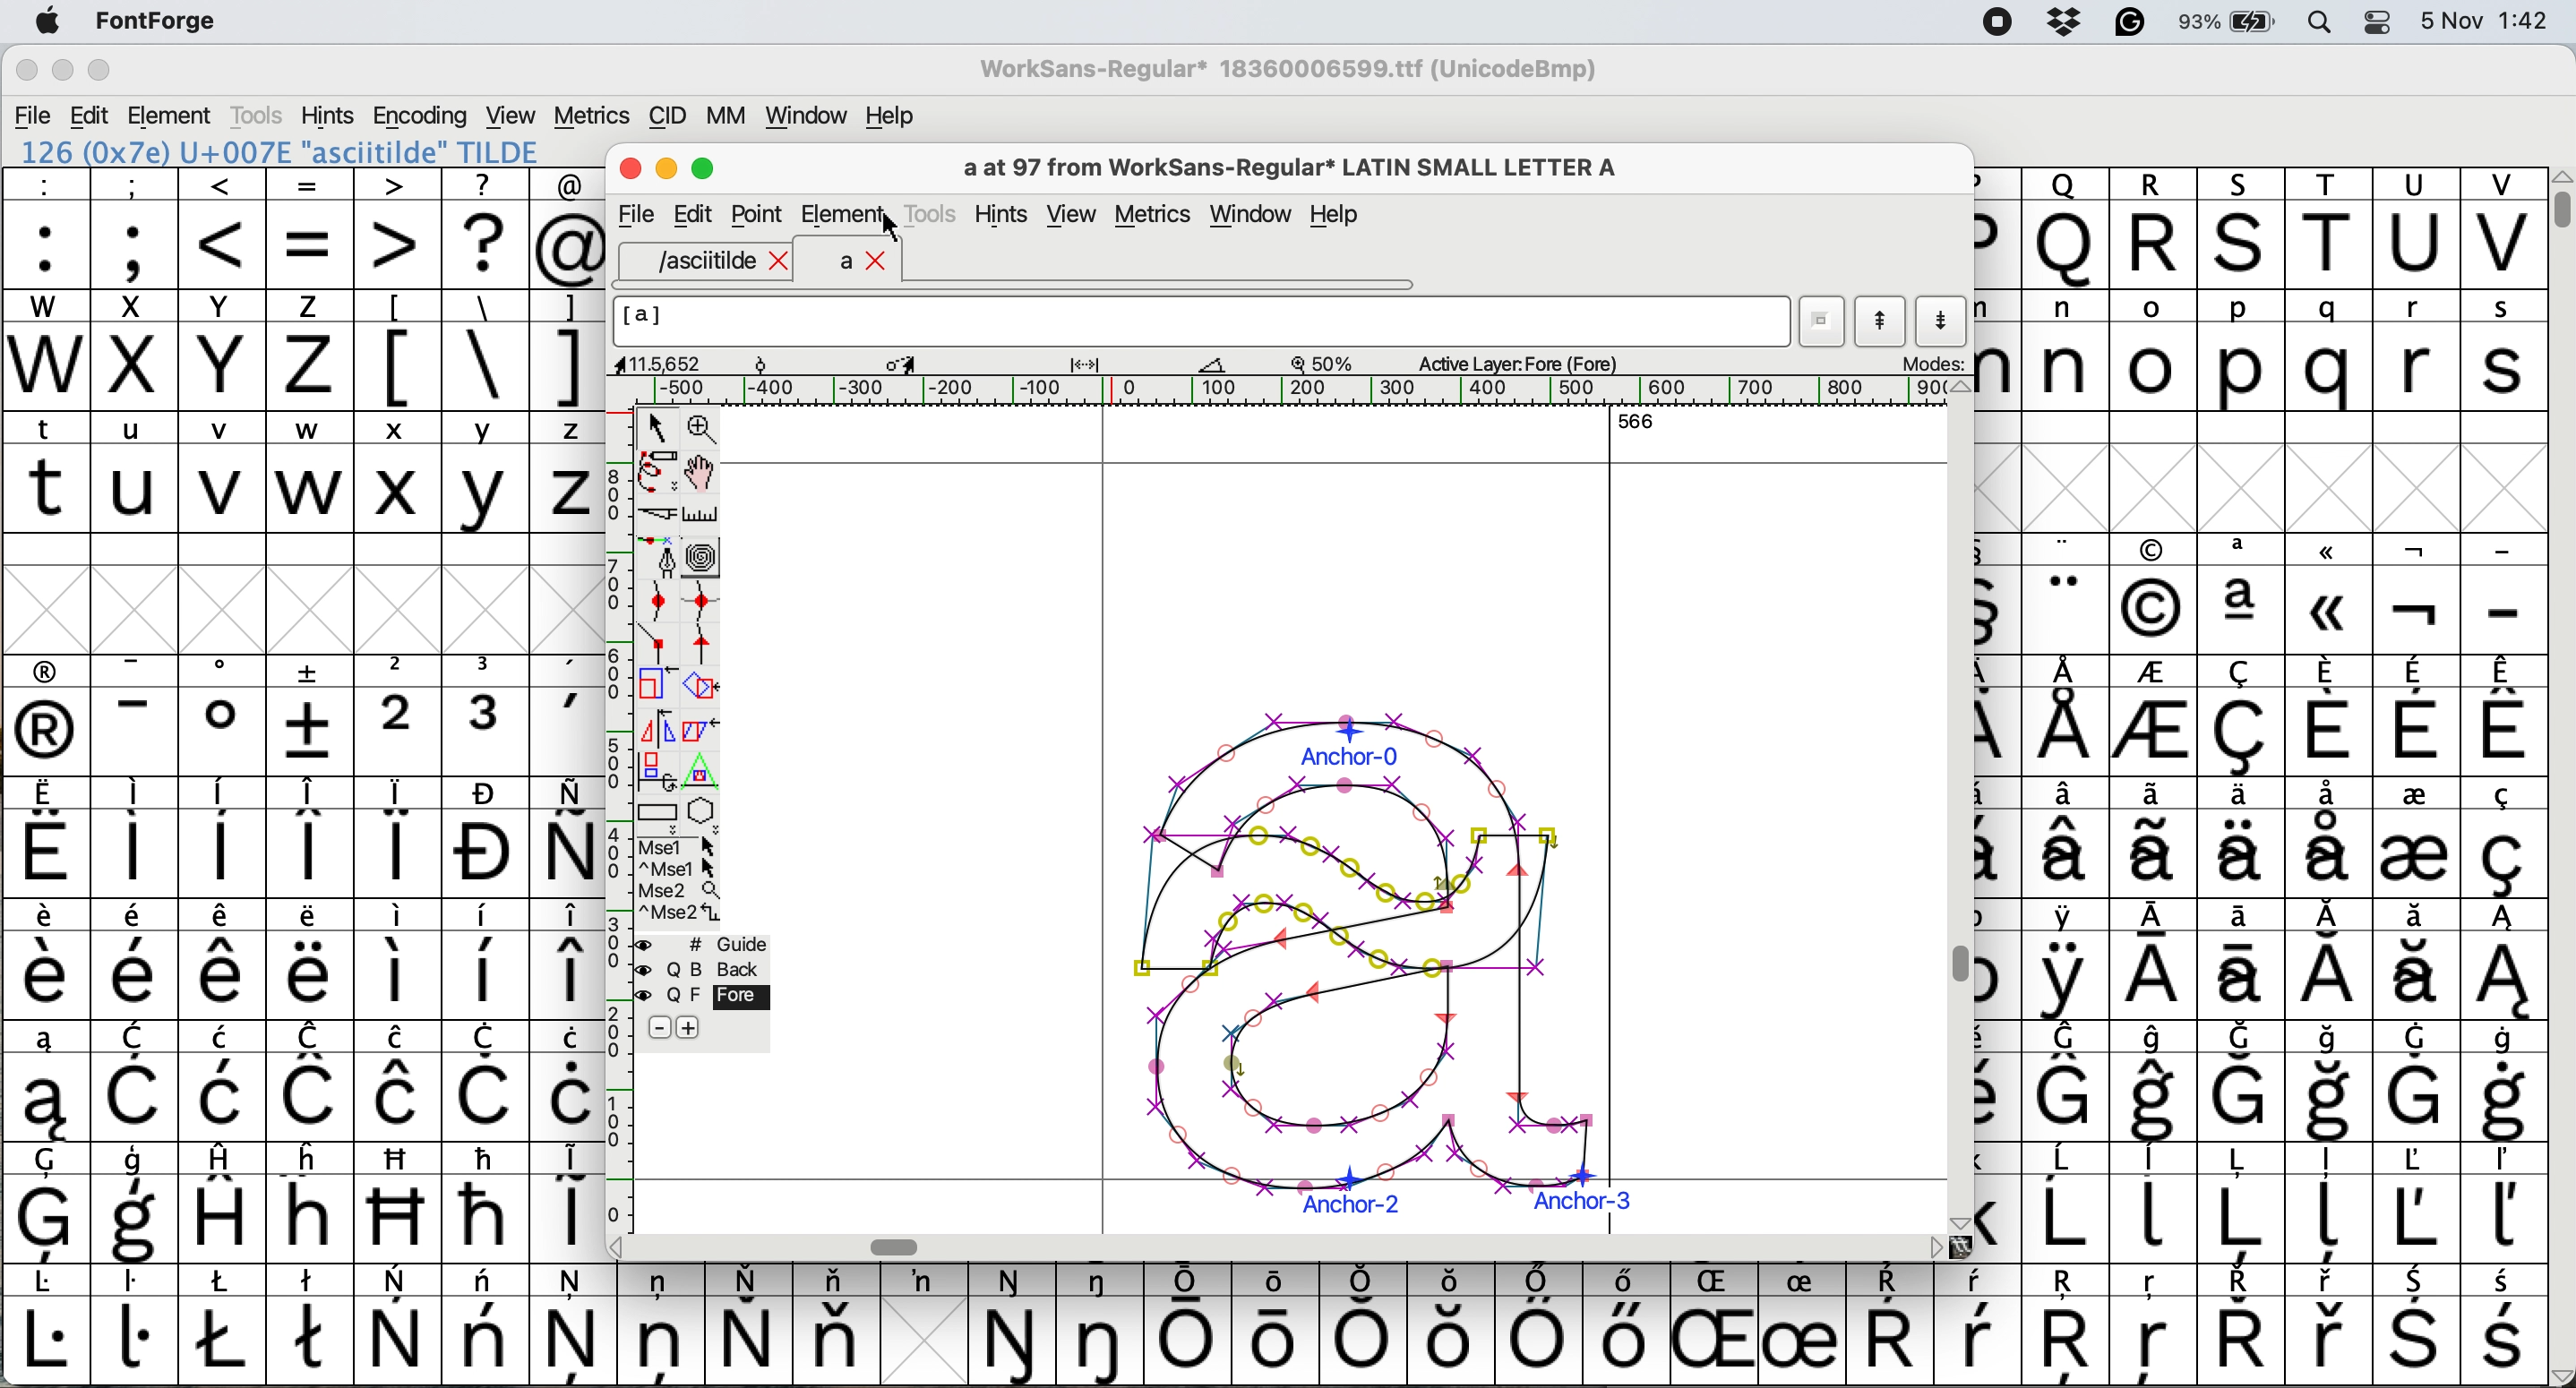 The width and height of the screenshot is (2576, 1388). Describe the element at coordinates (566, 347) in the screenshot. I see `]` at that location.